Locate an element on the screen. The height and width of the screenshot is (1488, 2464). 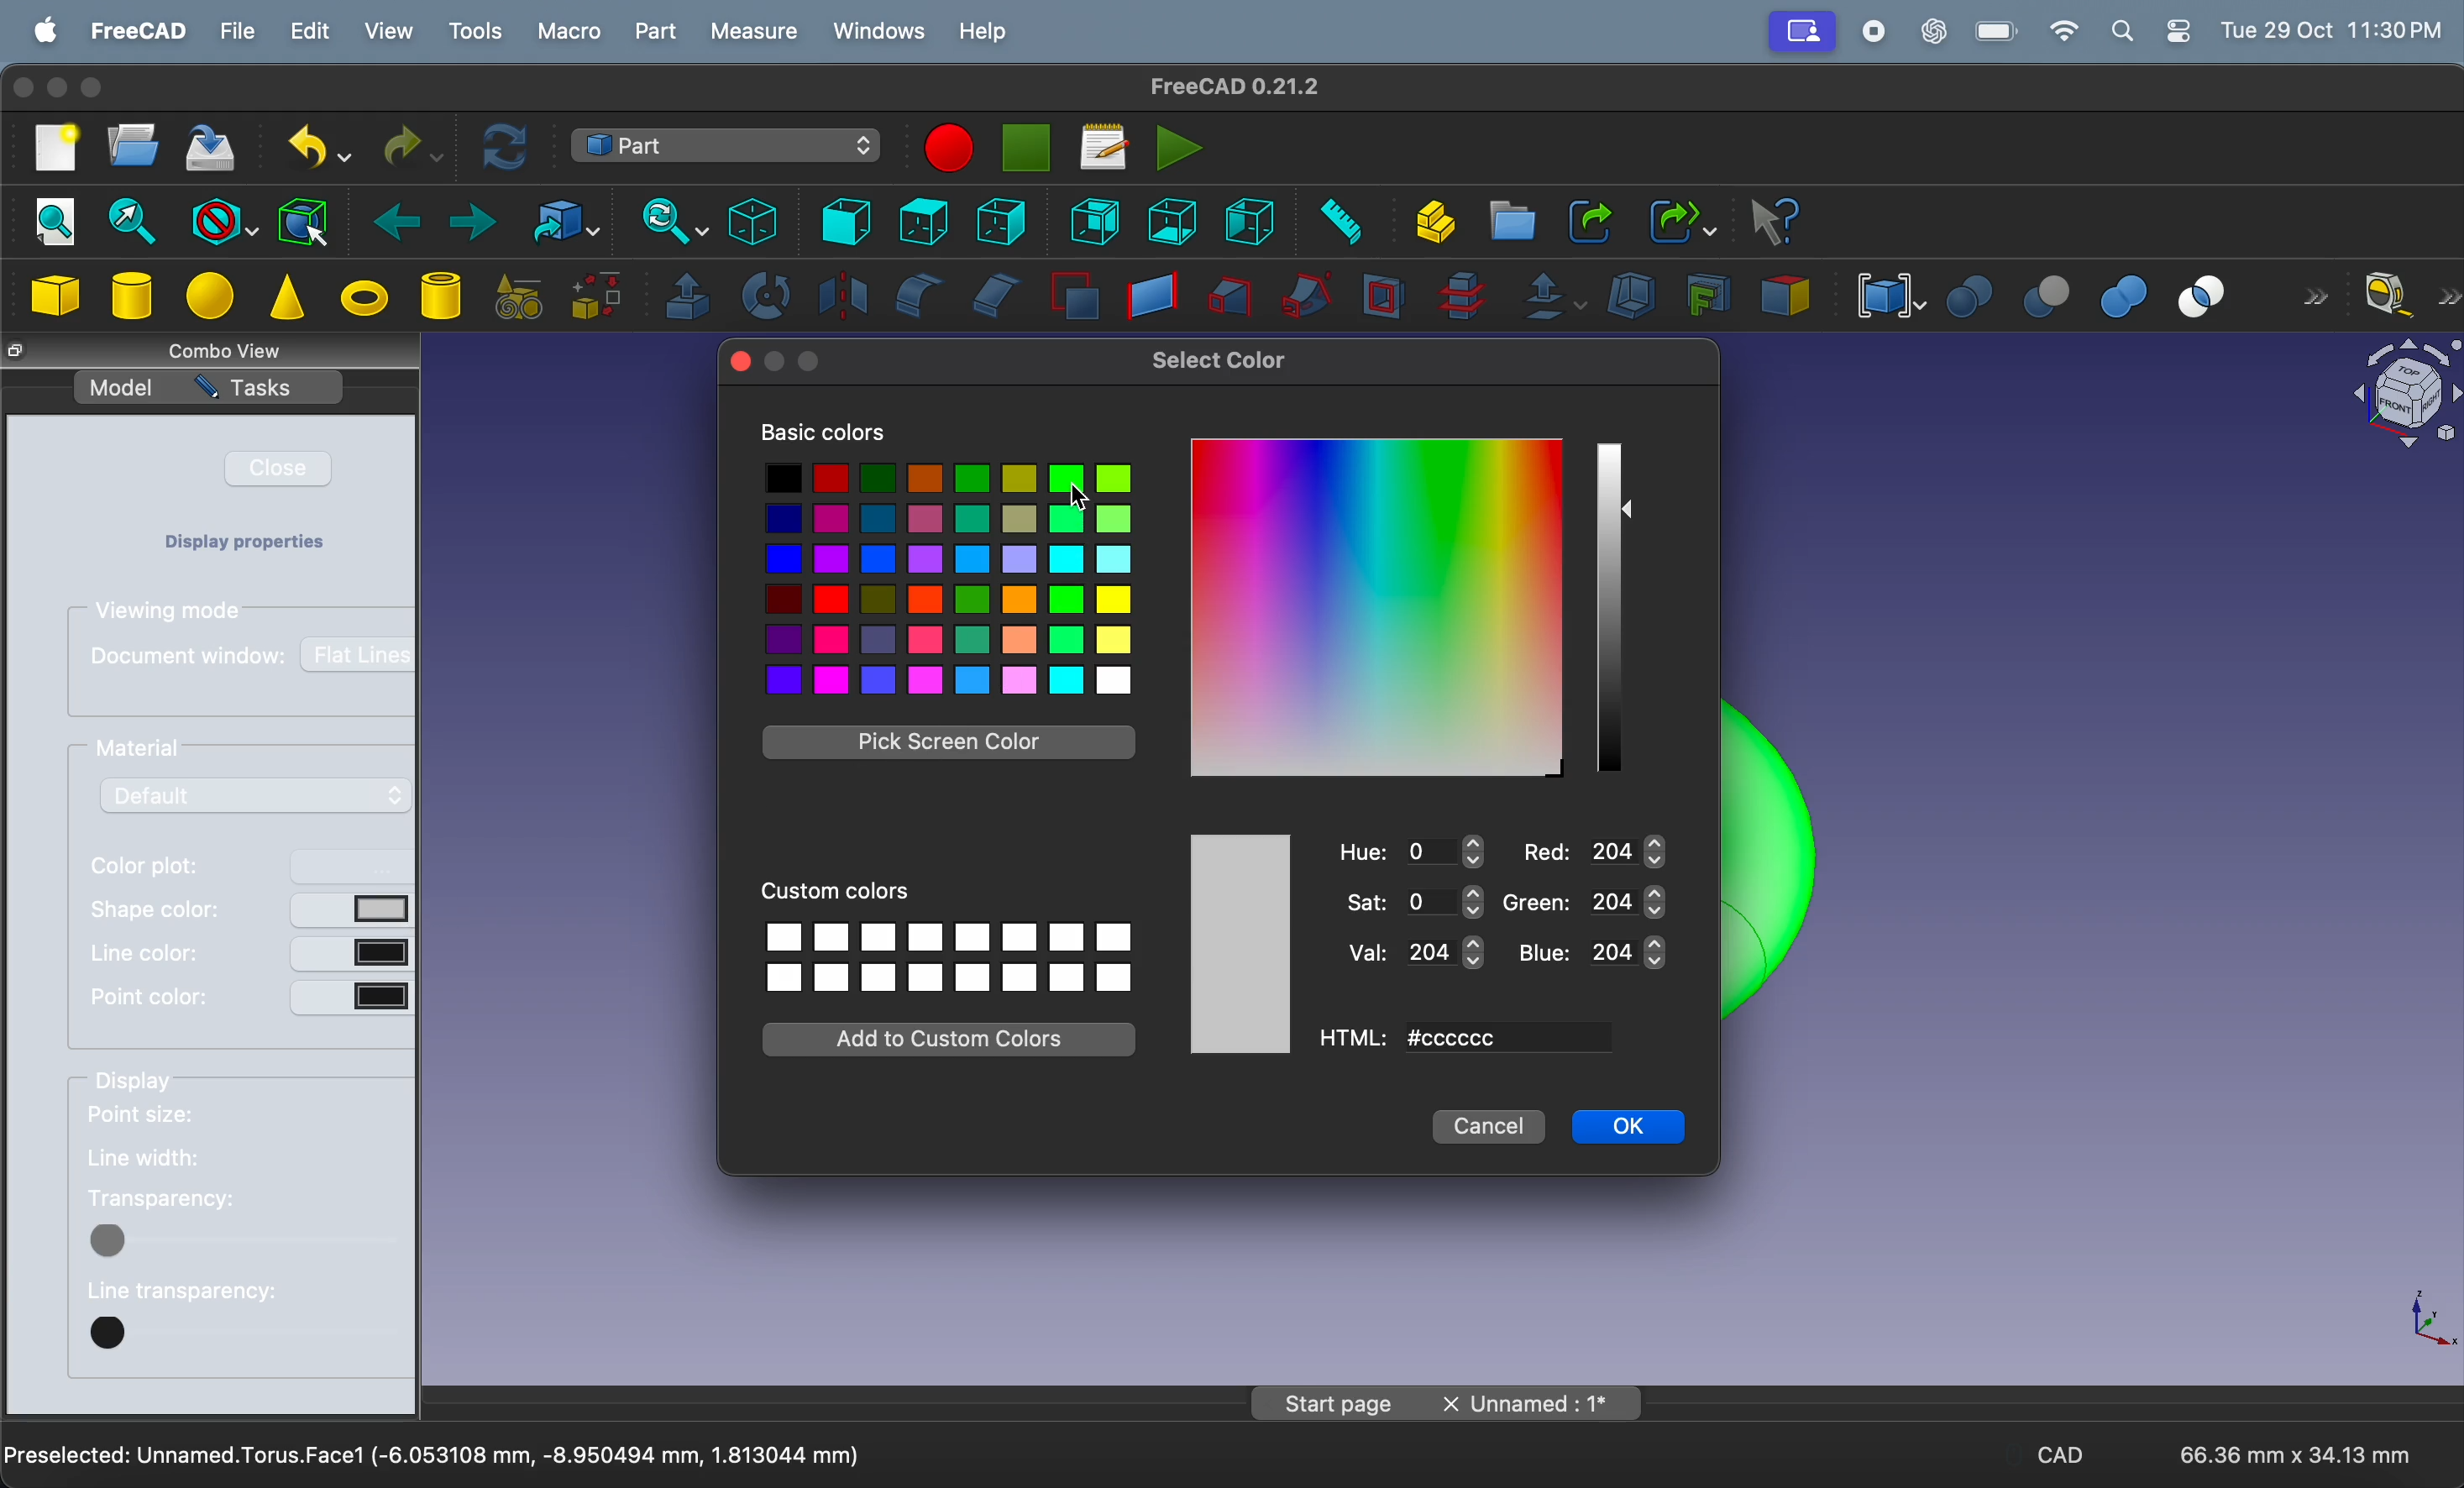
measure distance is located at coordinates (1334, 222).